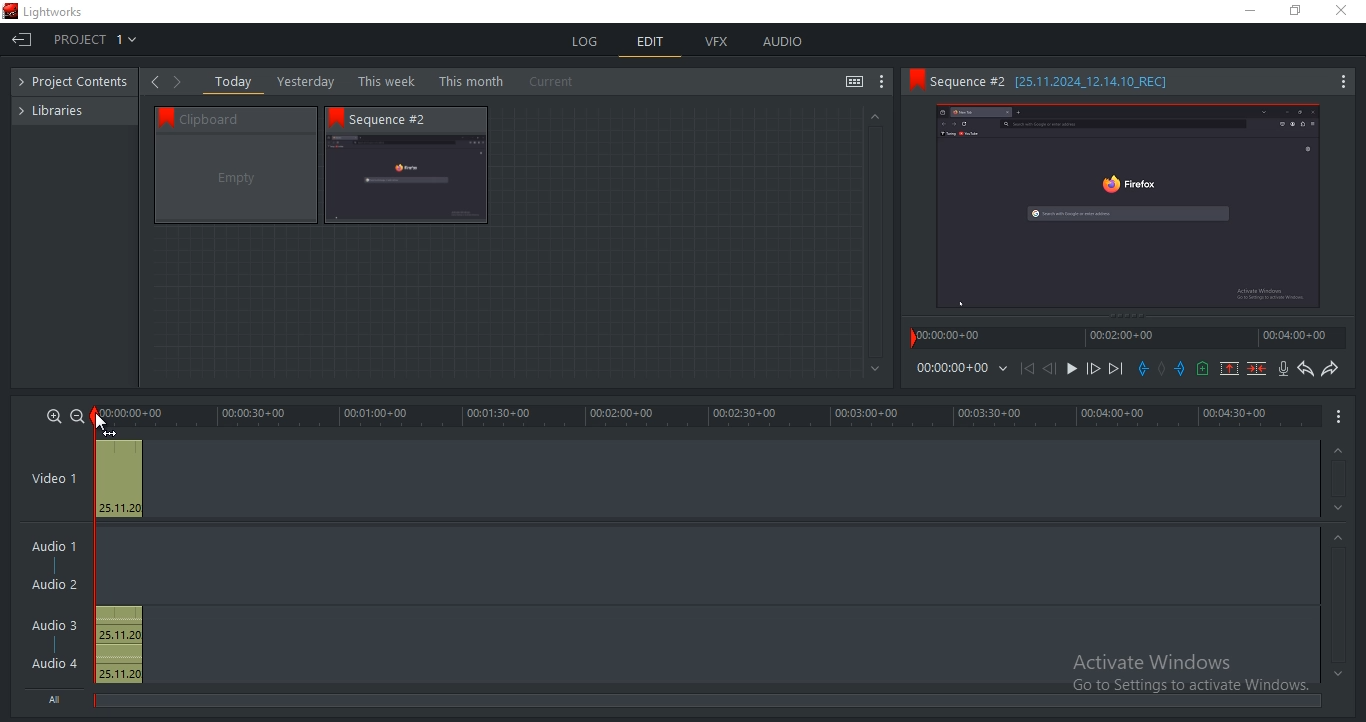 The image size is (1366, 722). I want to click on undo, so click(1306, 369).